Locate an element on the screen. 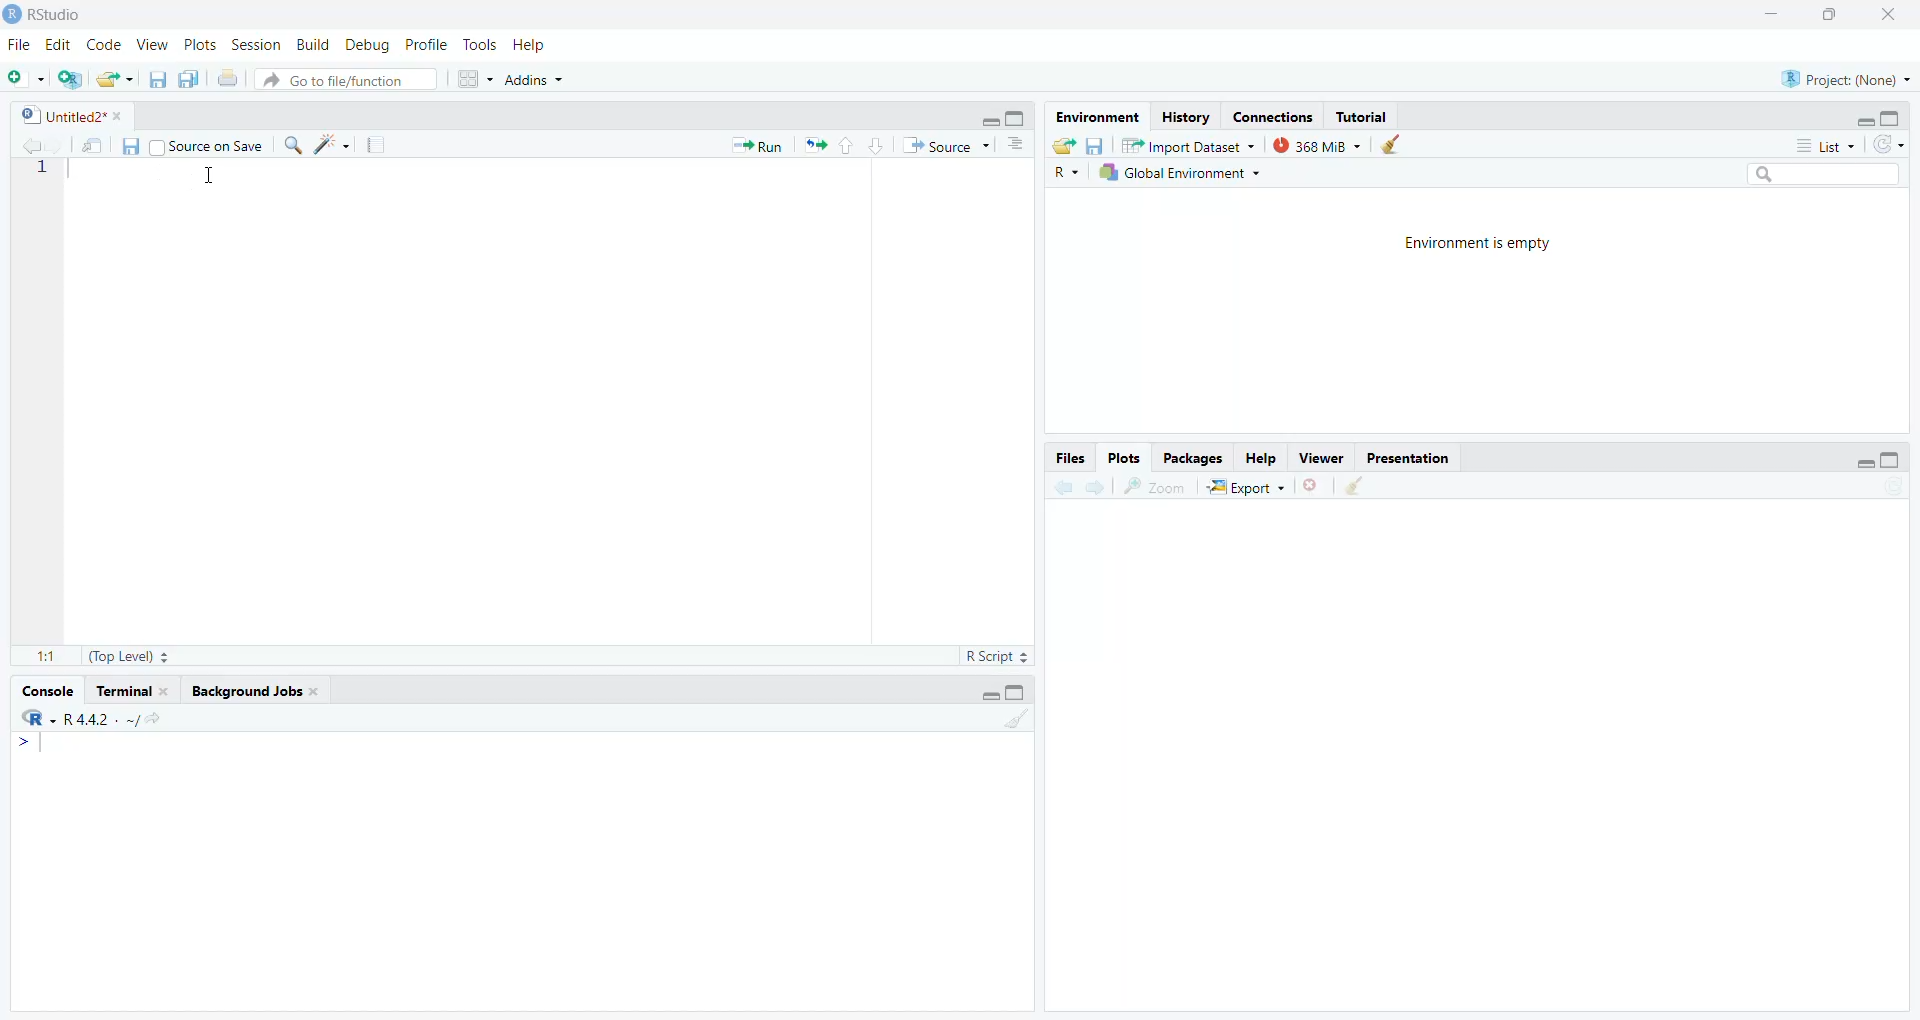  History is located at coordinates (1186, 117).